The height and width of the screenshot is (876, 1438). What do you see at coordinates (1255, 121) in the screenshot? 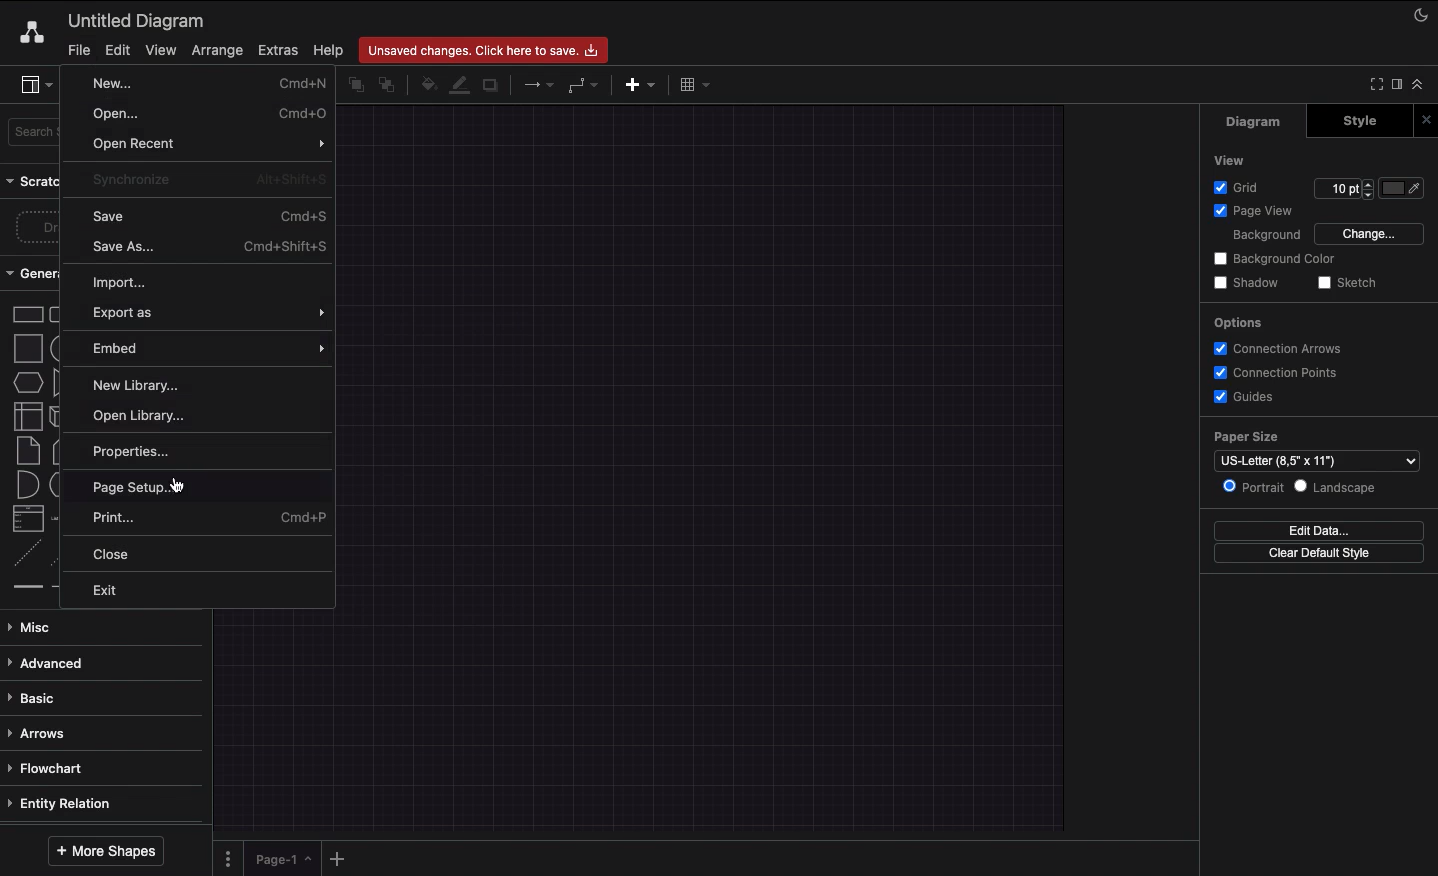
I see `Diagram` at bounding box center [1255, 121].